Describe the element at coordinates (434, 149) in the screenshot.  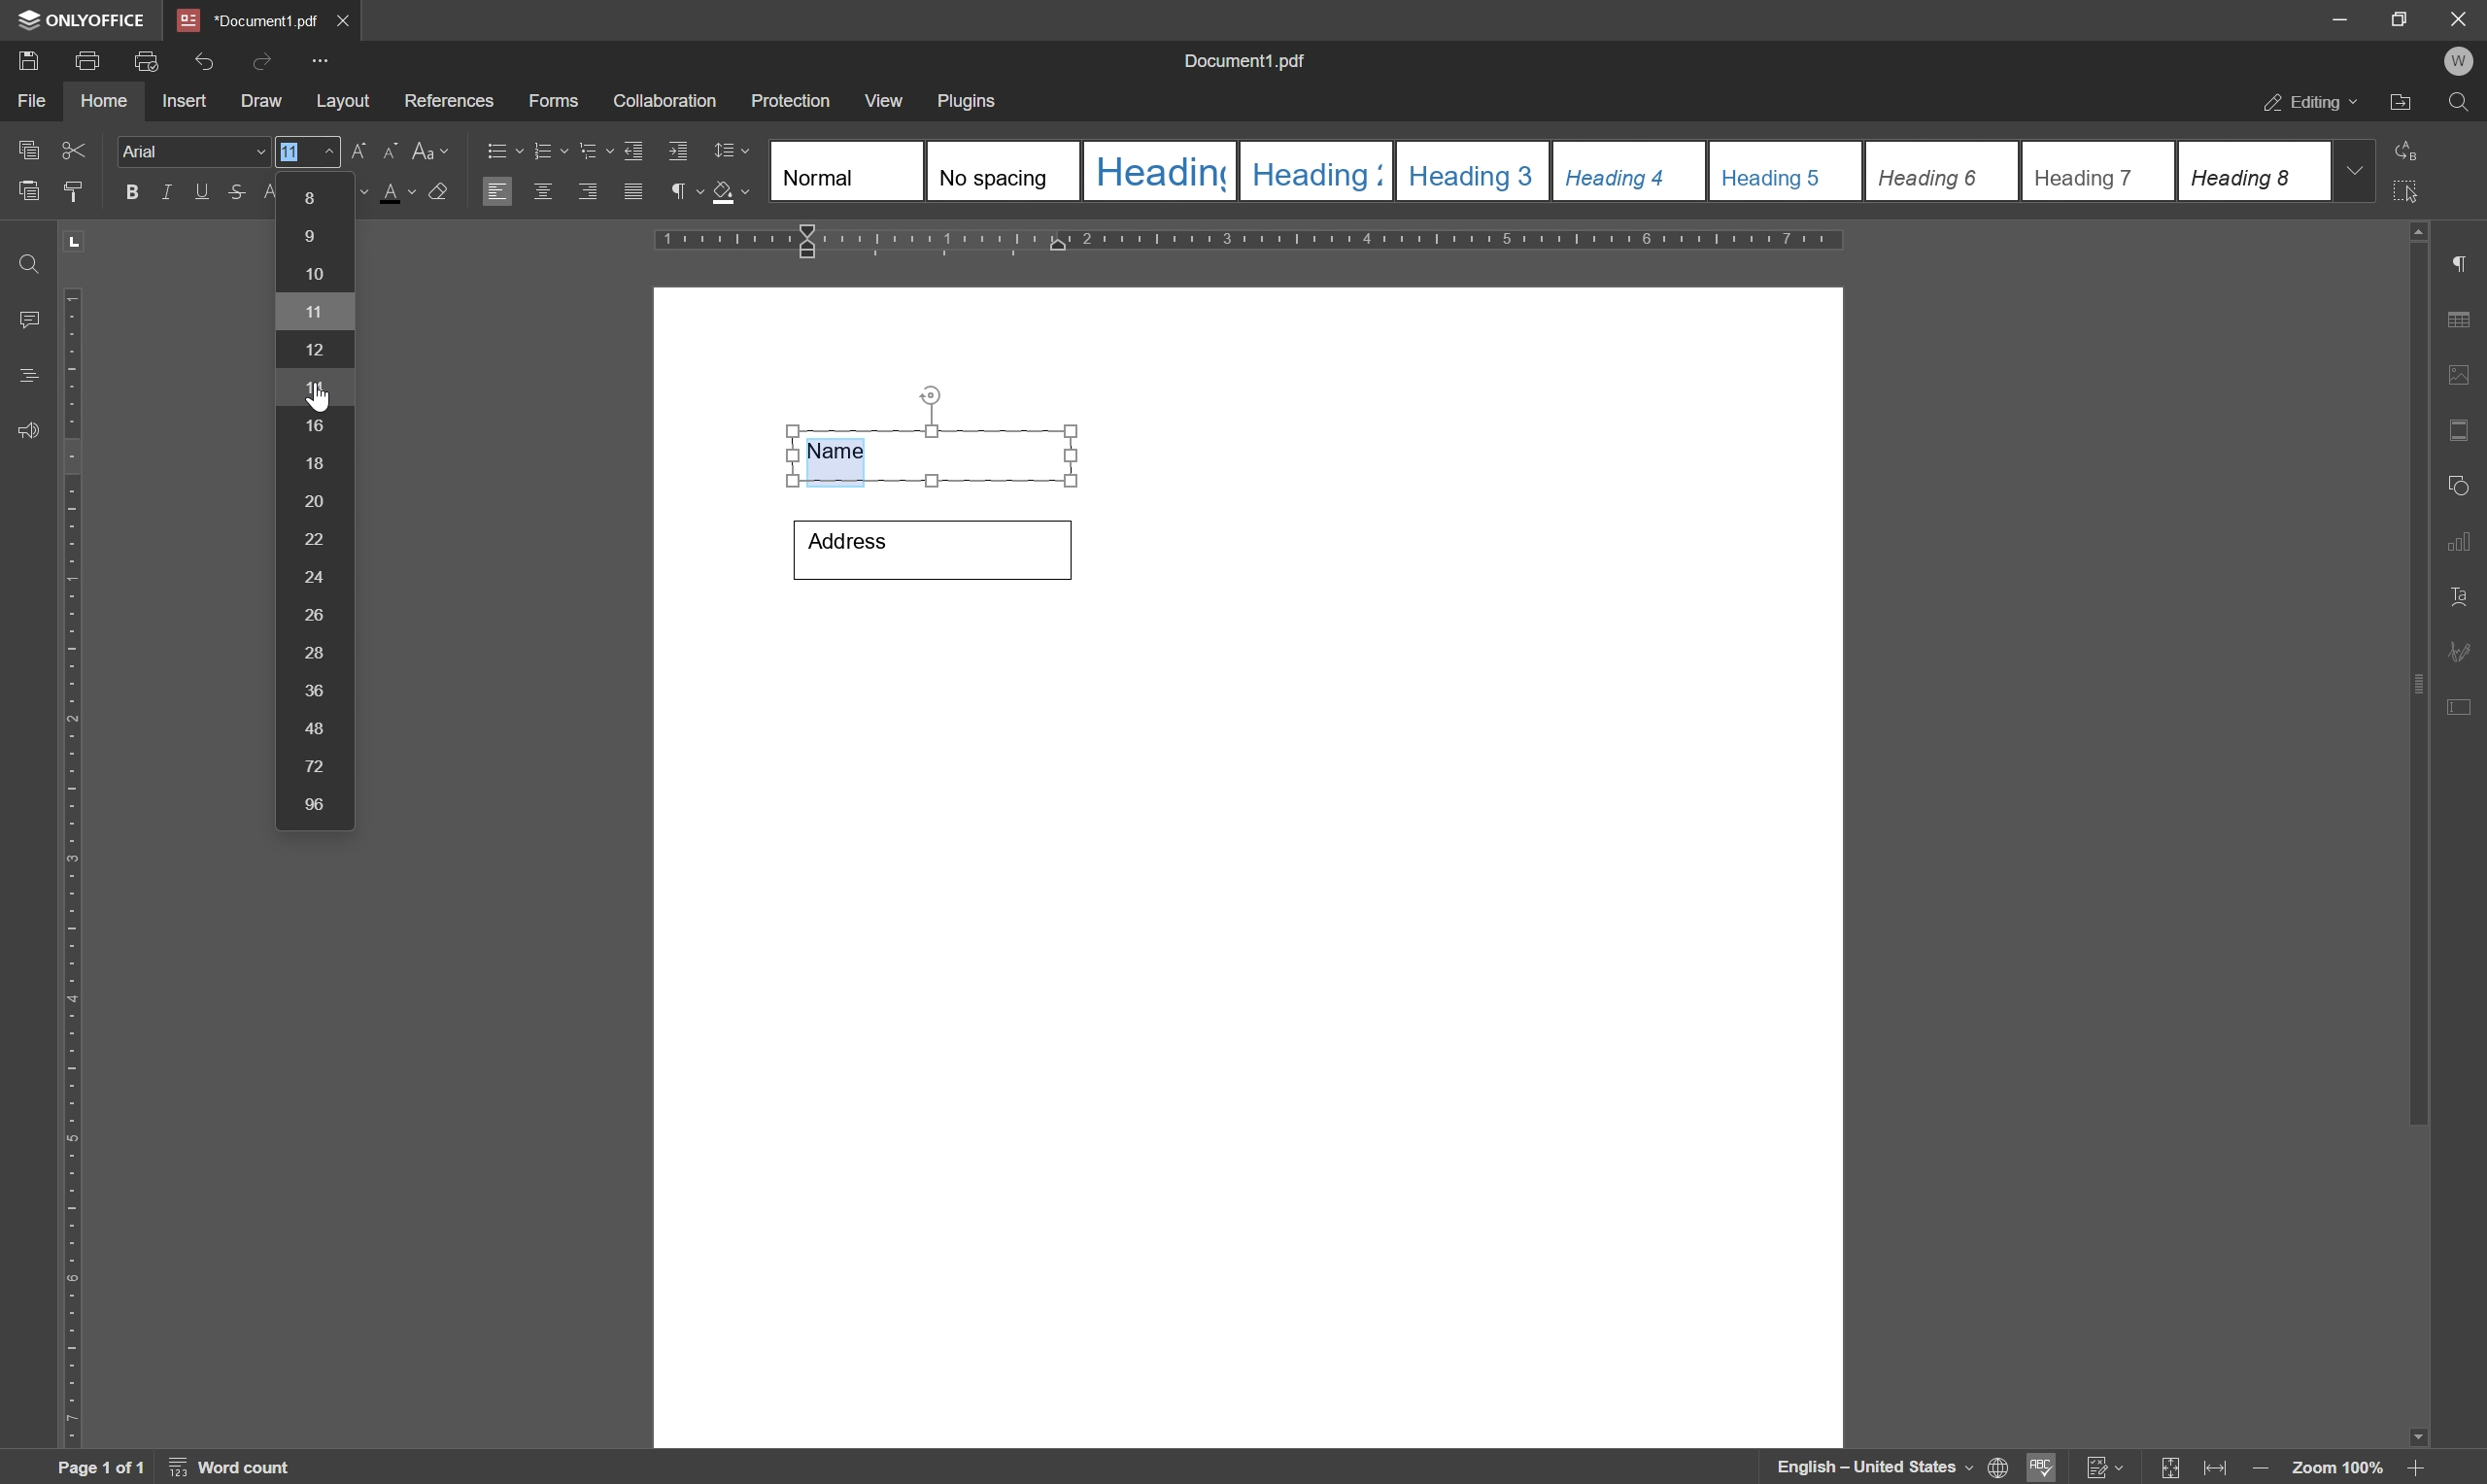
I see `change case` at that location.